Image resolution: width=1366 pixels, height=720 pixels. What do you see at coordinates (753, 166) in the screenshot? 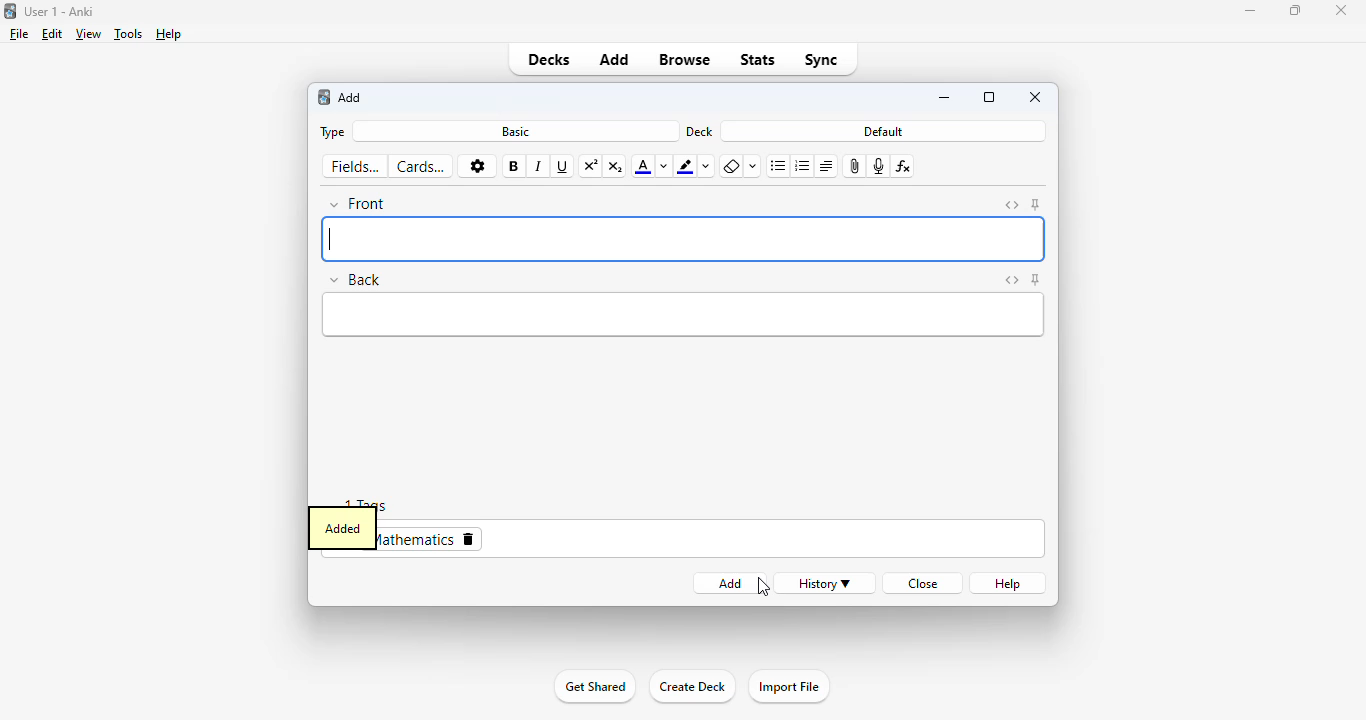
I see `select formatting to remove` at bounding box center [753, 166].